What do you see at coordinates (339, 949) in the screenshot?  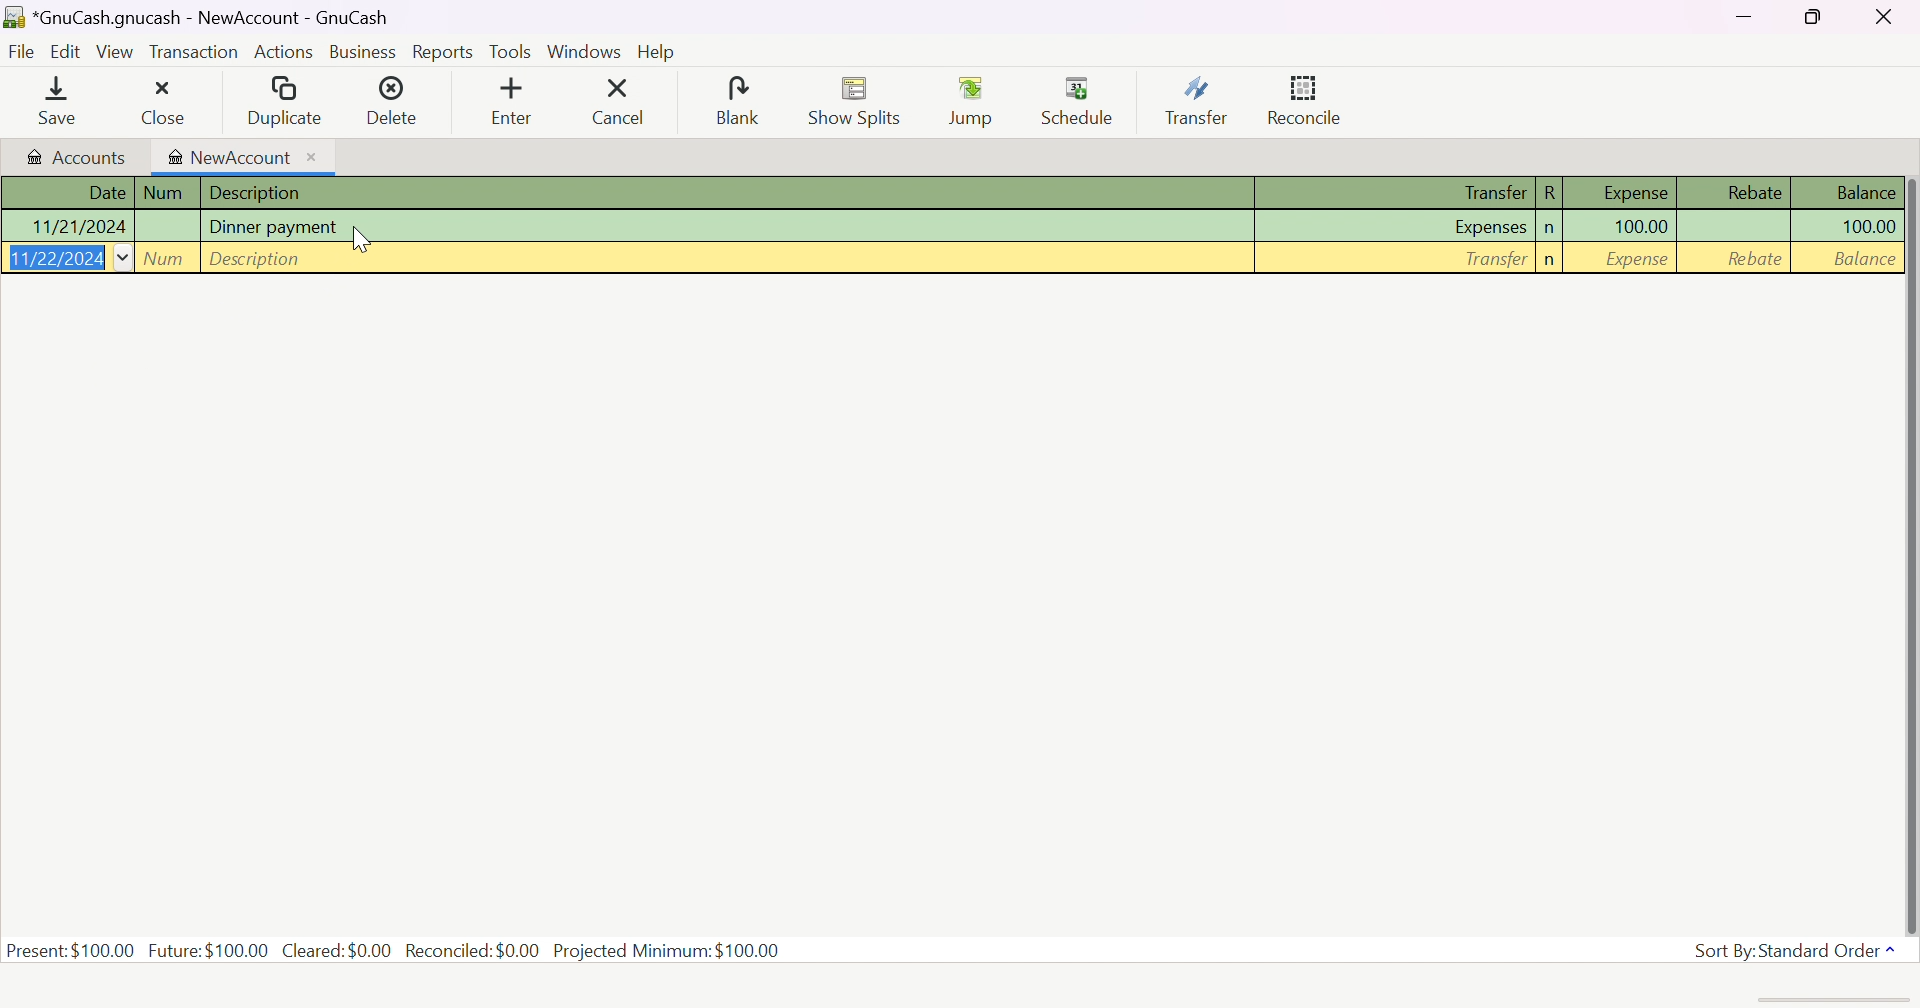 I see `Cleared: $0.00` at bounding box center [339, 949].